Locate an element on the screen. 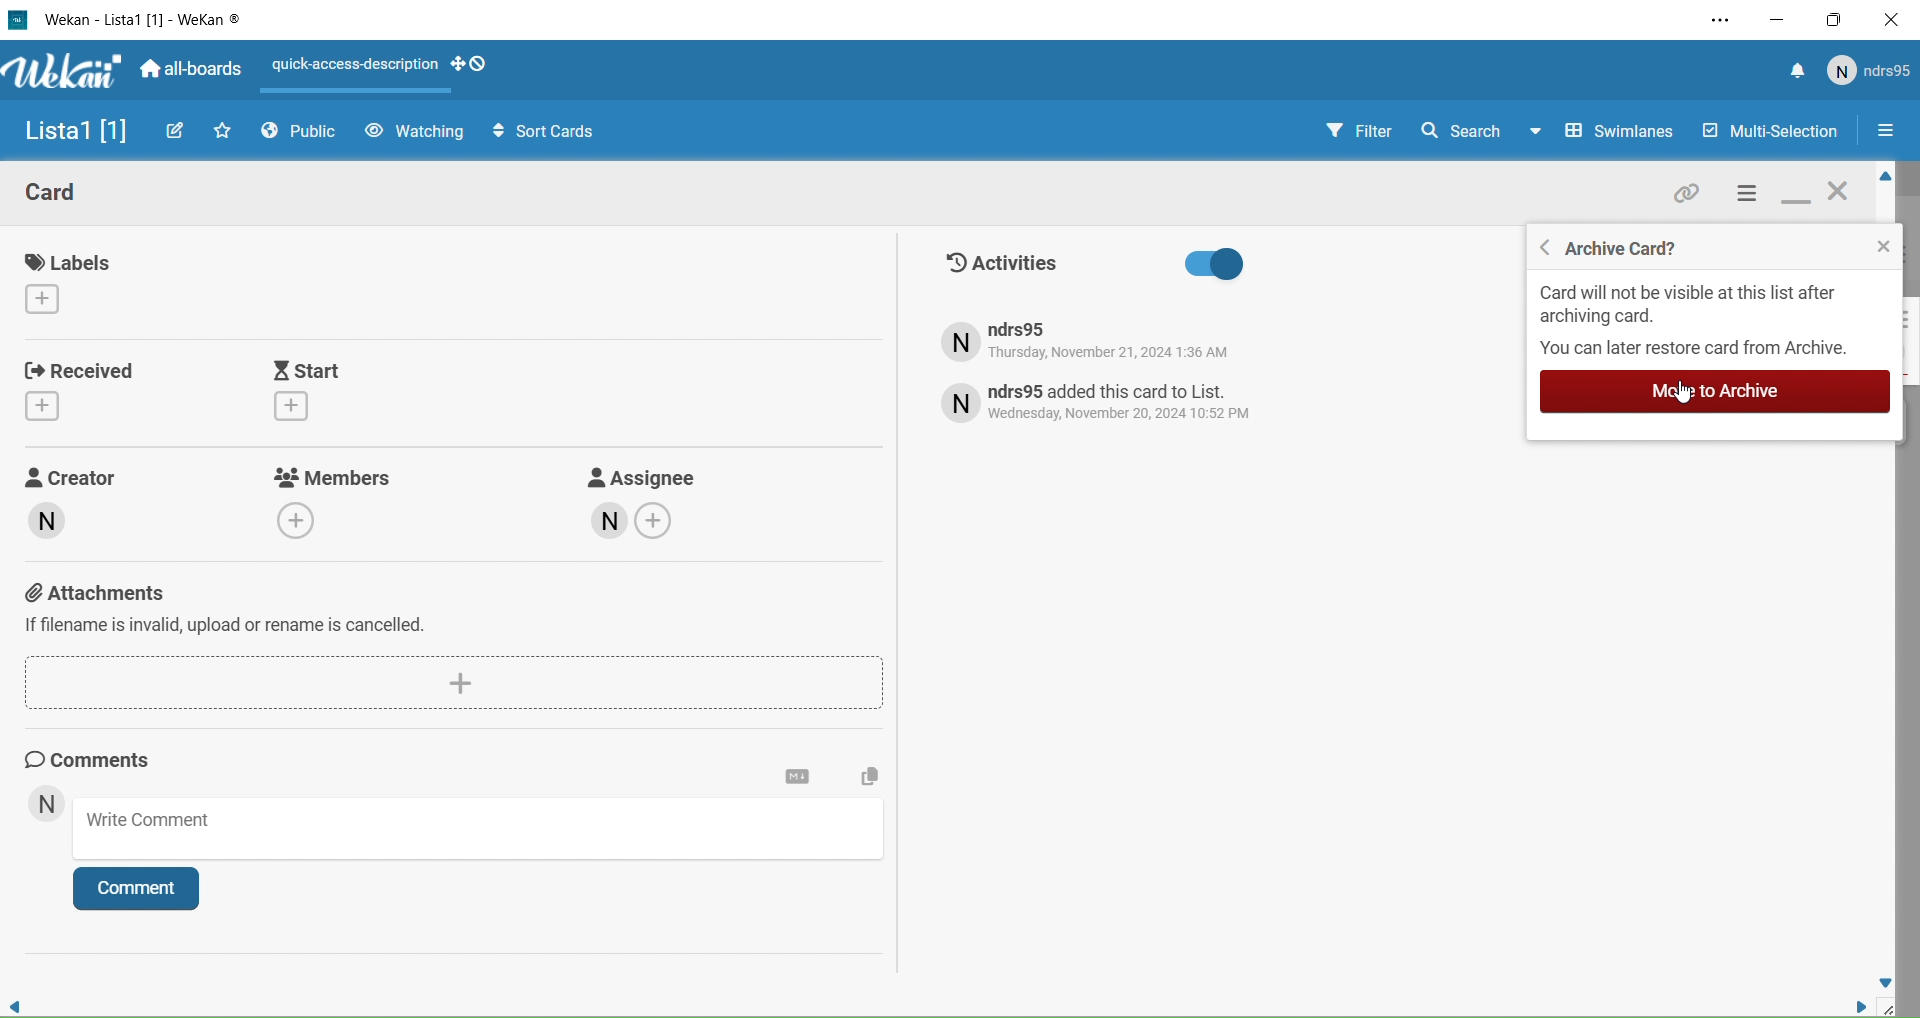 The height and width of the screenshot is (1018, 1920). add is located at coordinates (453, 678).